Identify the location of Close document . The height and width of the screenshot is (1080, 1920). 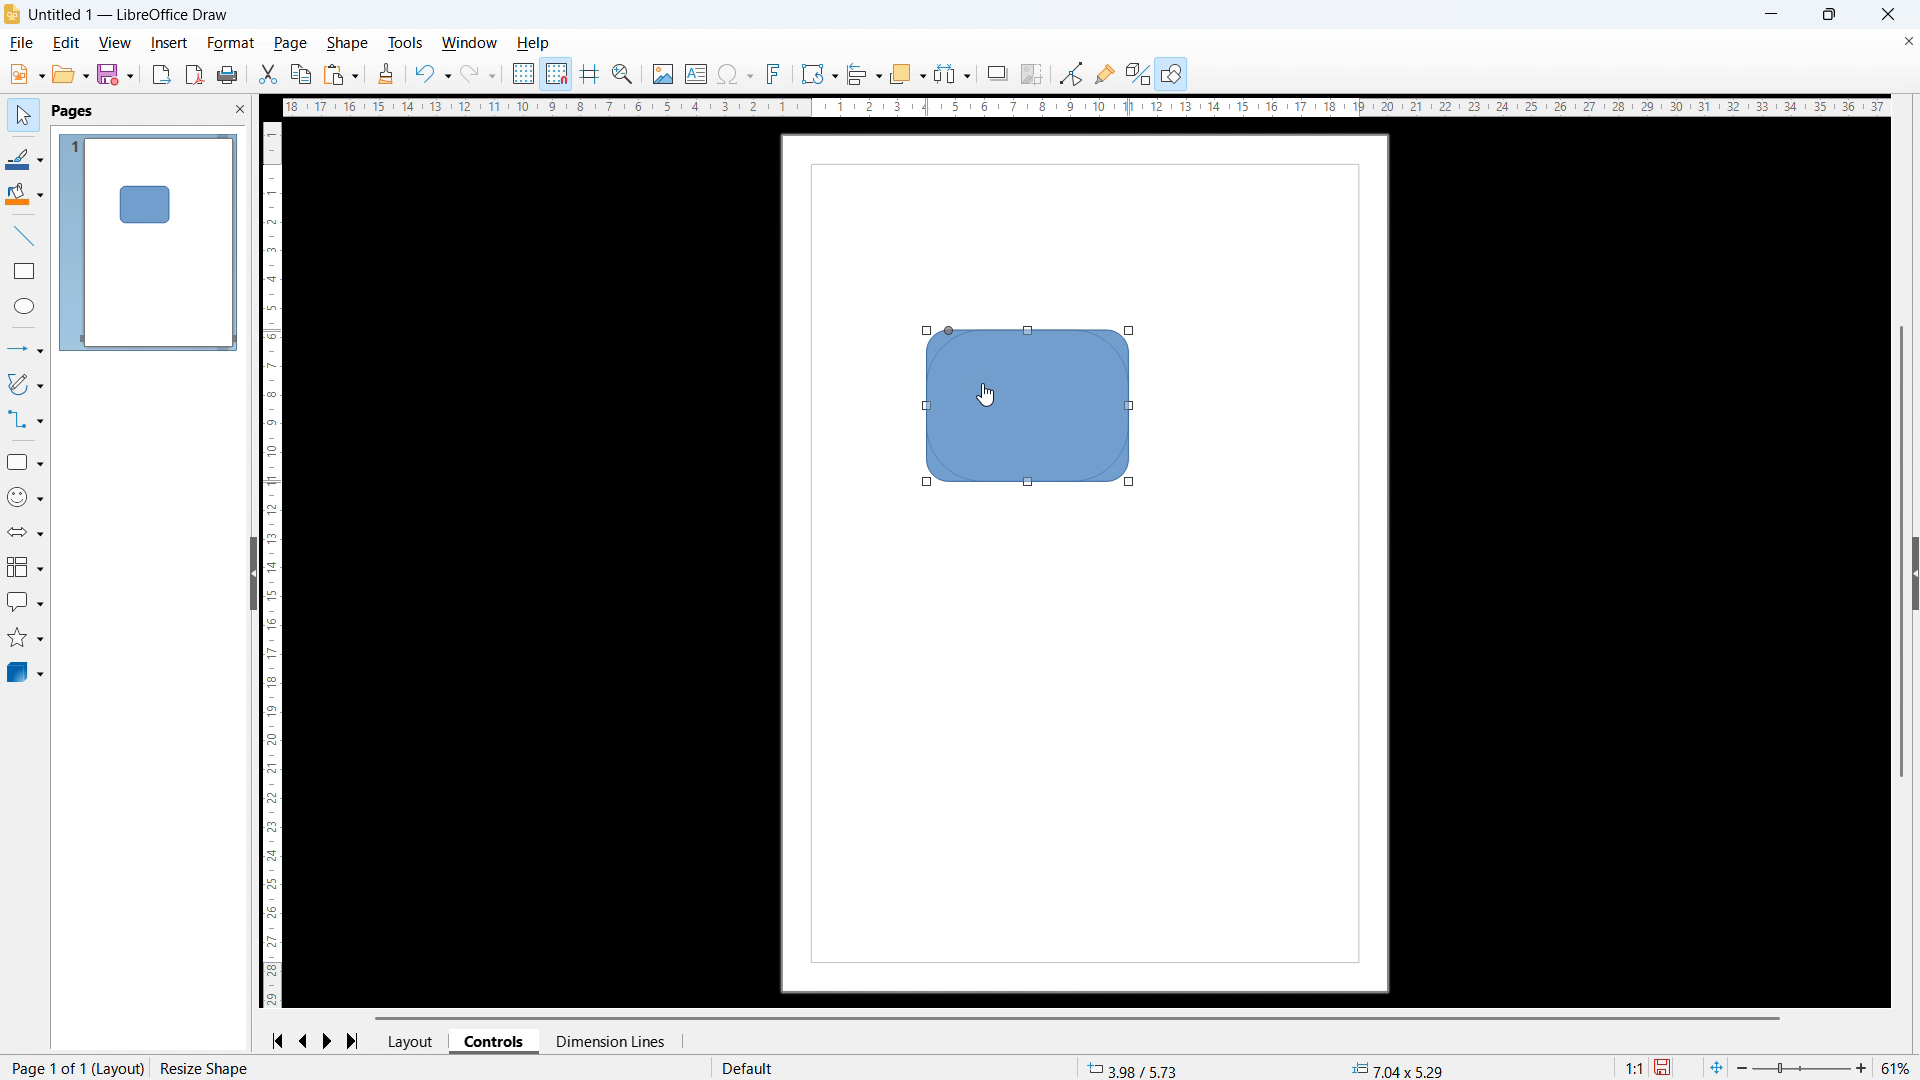
(1907, 43).